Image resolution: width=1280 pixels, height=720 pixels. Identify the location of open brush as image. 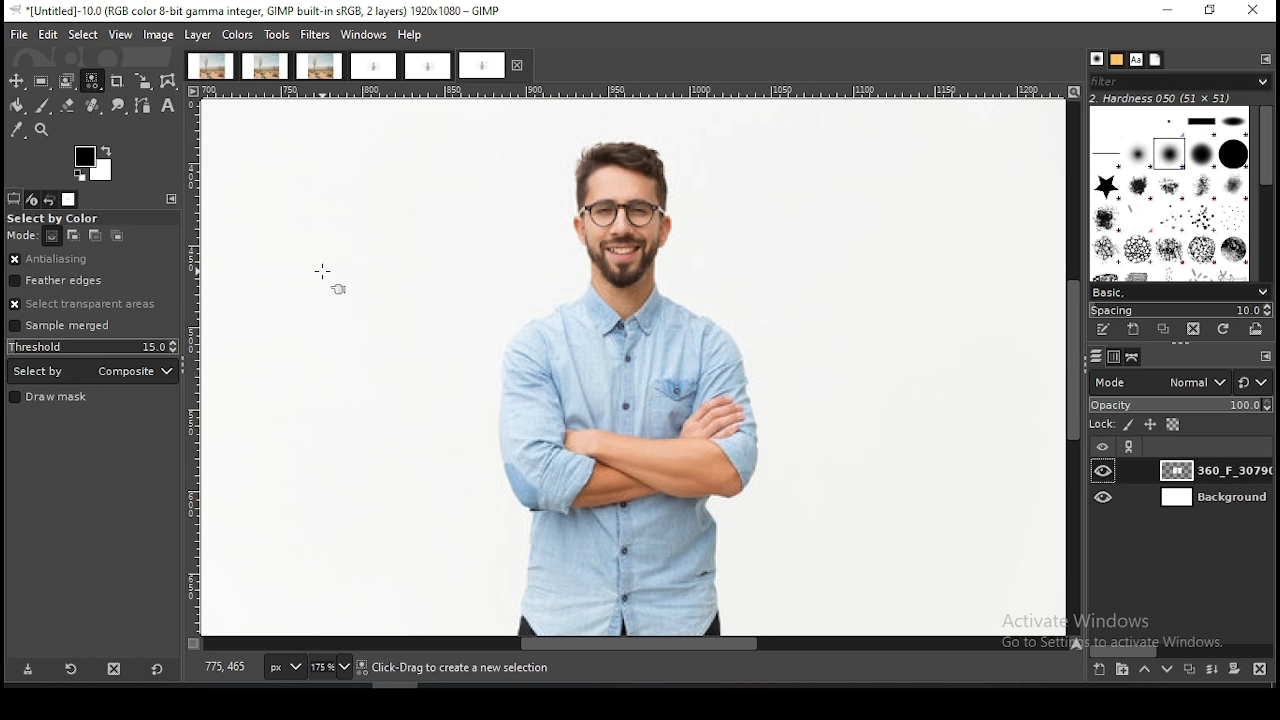
(1255, 329).